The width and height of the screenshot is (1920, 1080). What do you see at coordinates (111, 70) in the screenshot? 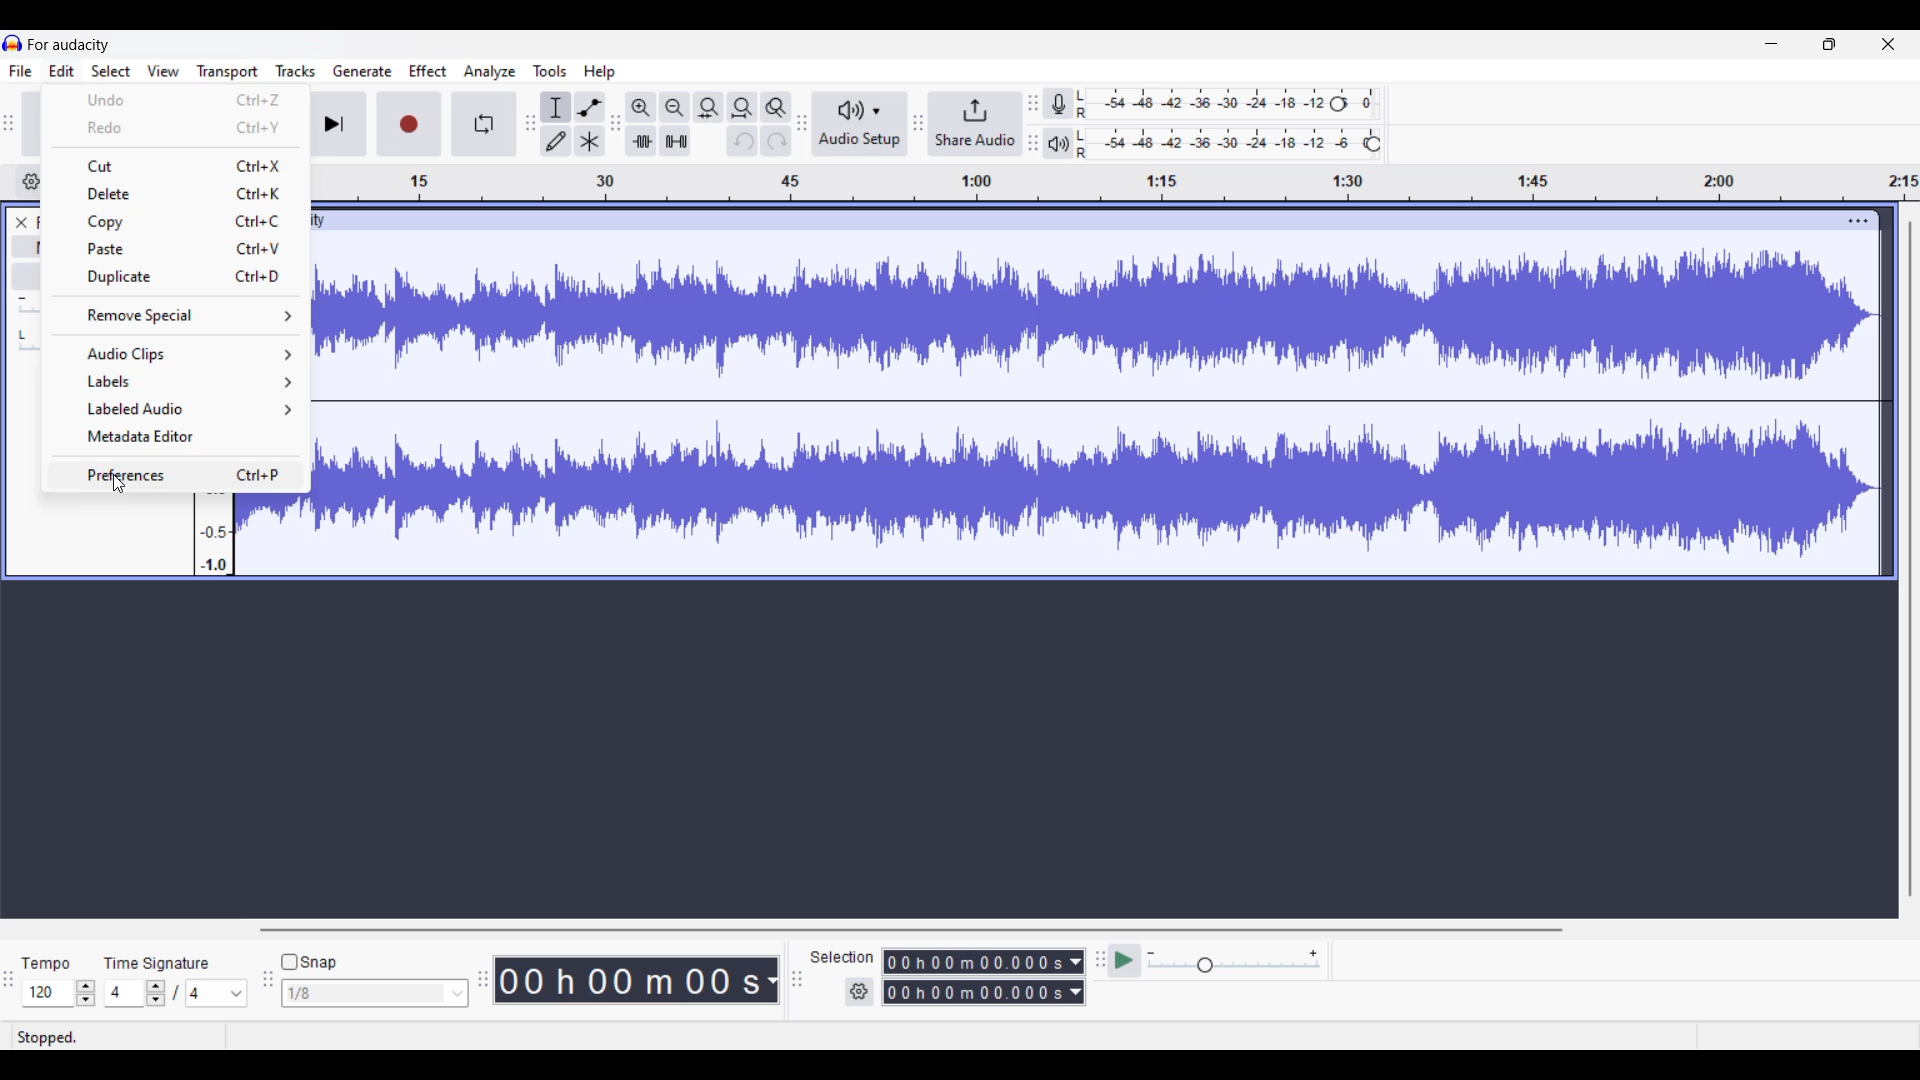
I see `Select menu` at bounding box center [111, 70].